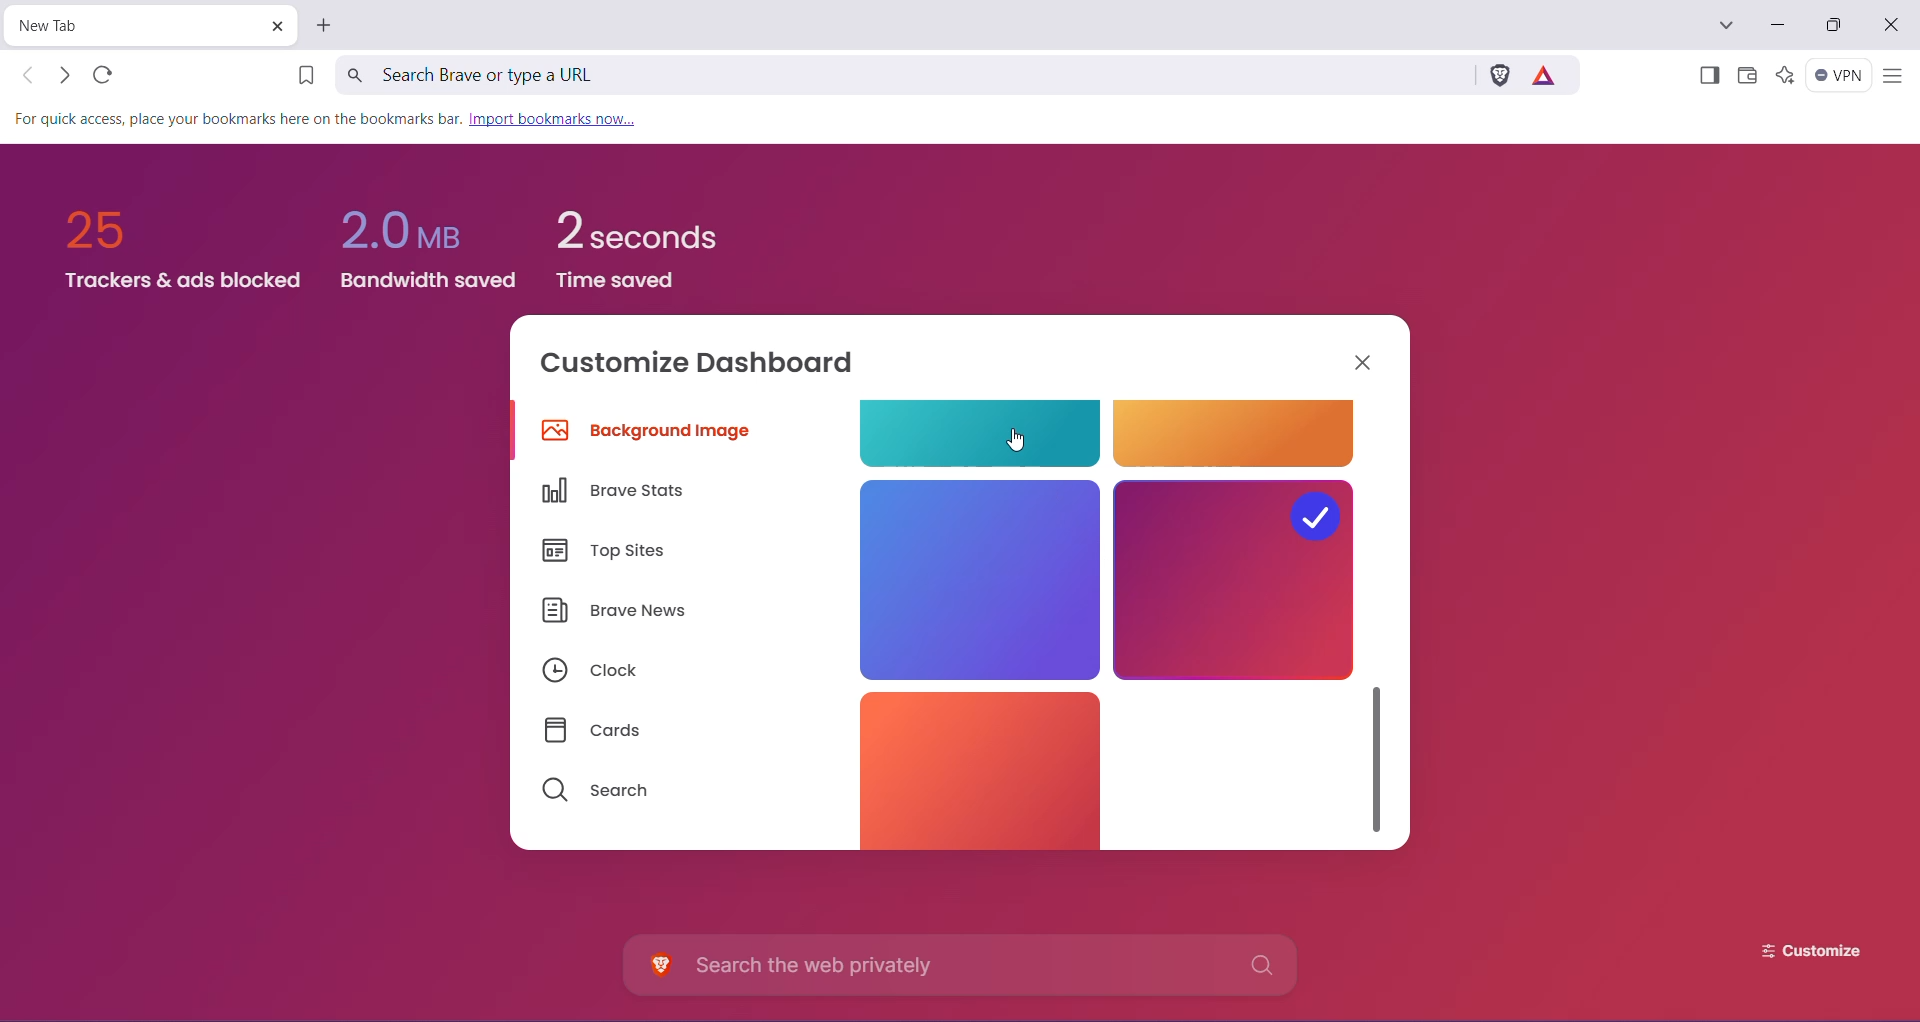 This screenshot has width=1920, height=1022. What do you see at coordinates (711, 366) in the screenshot?
I see `Customize Dashboard` at bounding box center [711, 366].